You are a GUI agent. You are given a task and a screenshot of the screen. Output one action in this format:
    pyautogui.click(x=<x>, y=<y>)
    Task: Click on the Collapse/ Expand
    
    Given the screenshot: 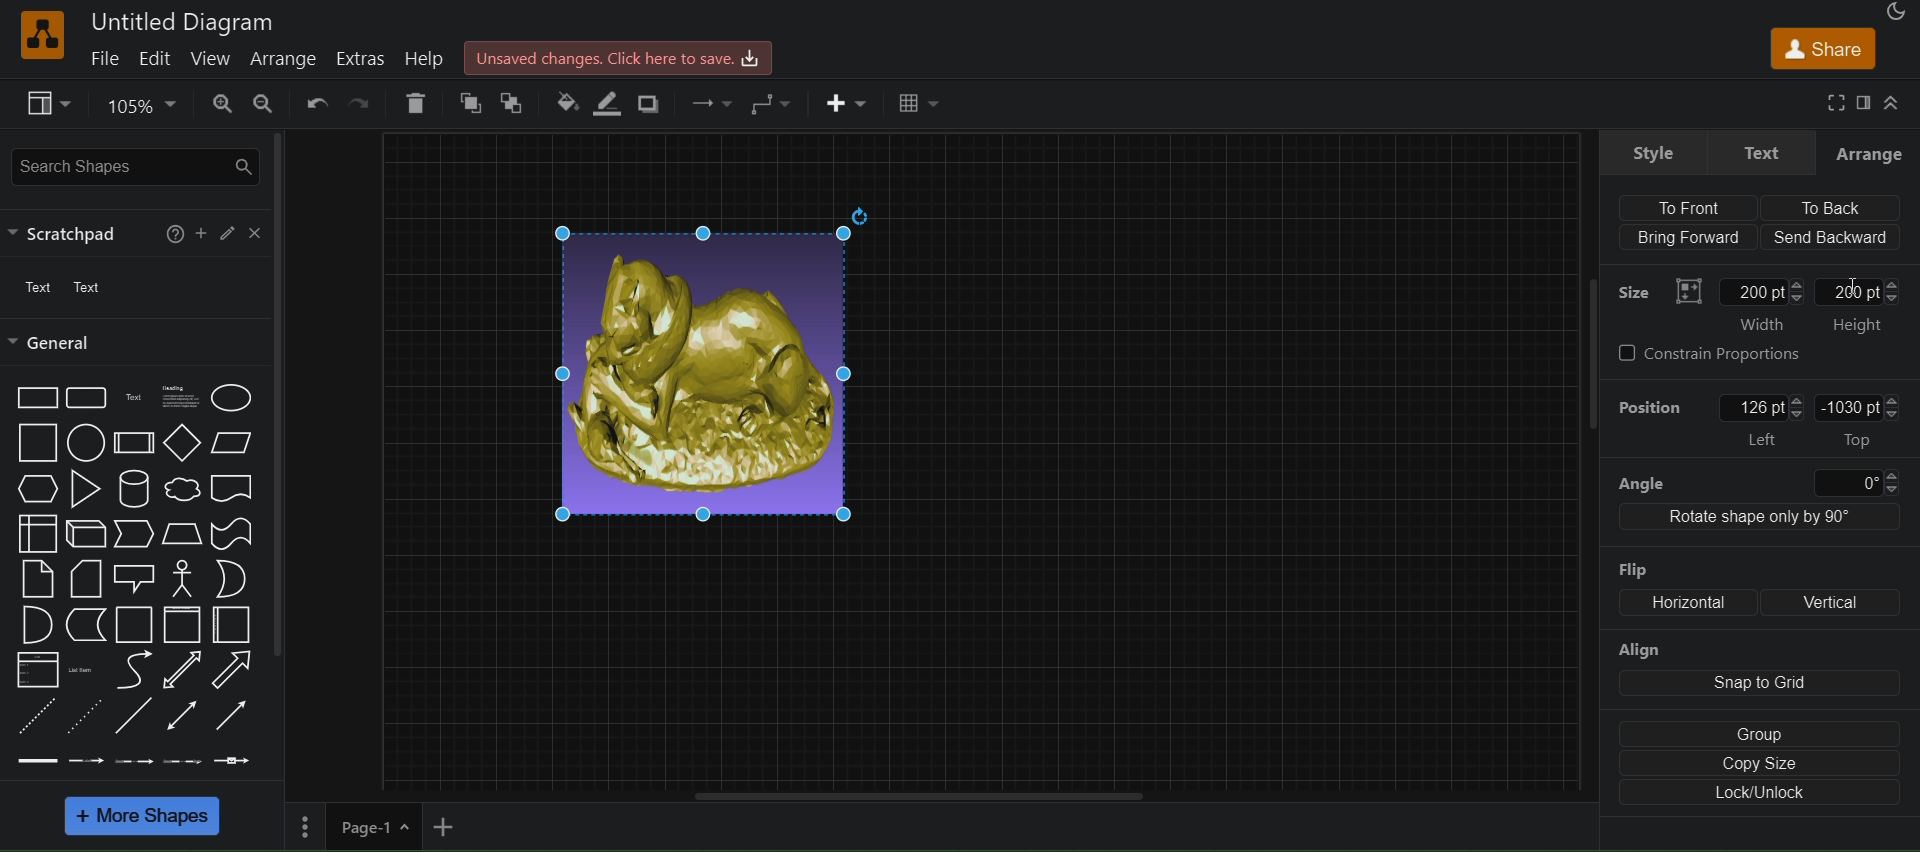 What is the action you would take?
    pyautogui.click(x=1893, y=105)
    